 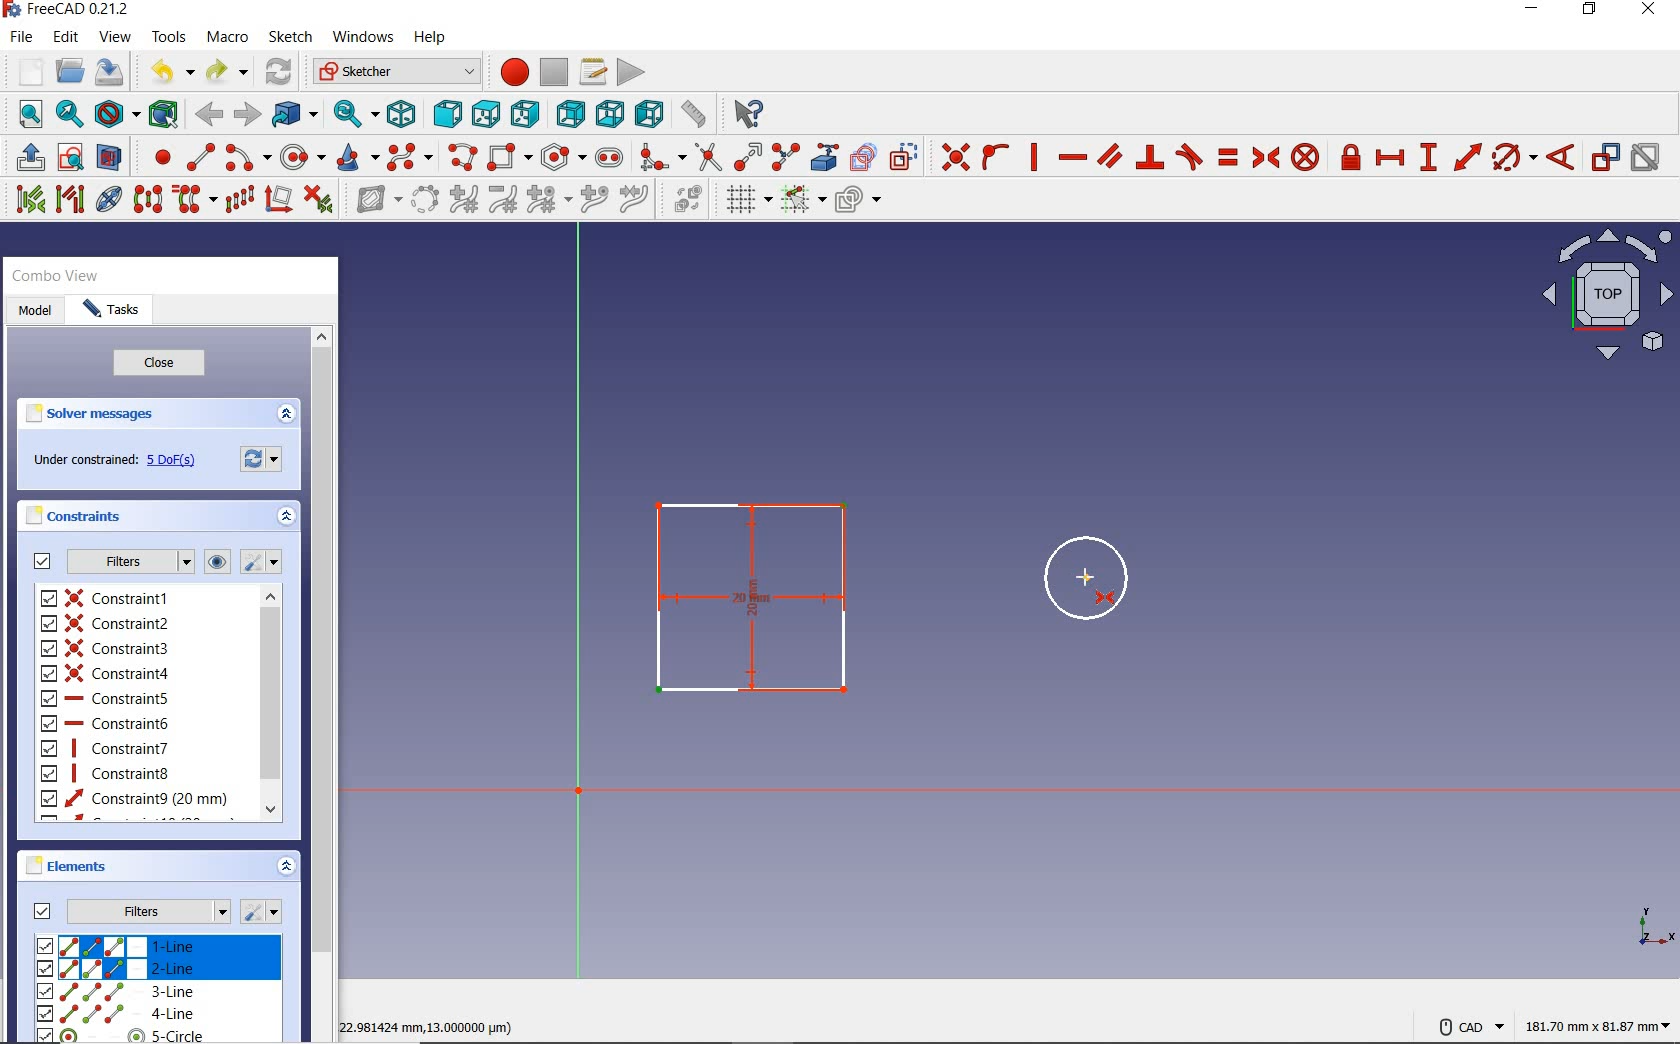 What do you see at coordinates (526, 113) in the screenshot?
I see `right` at bounding box center [526, 113].